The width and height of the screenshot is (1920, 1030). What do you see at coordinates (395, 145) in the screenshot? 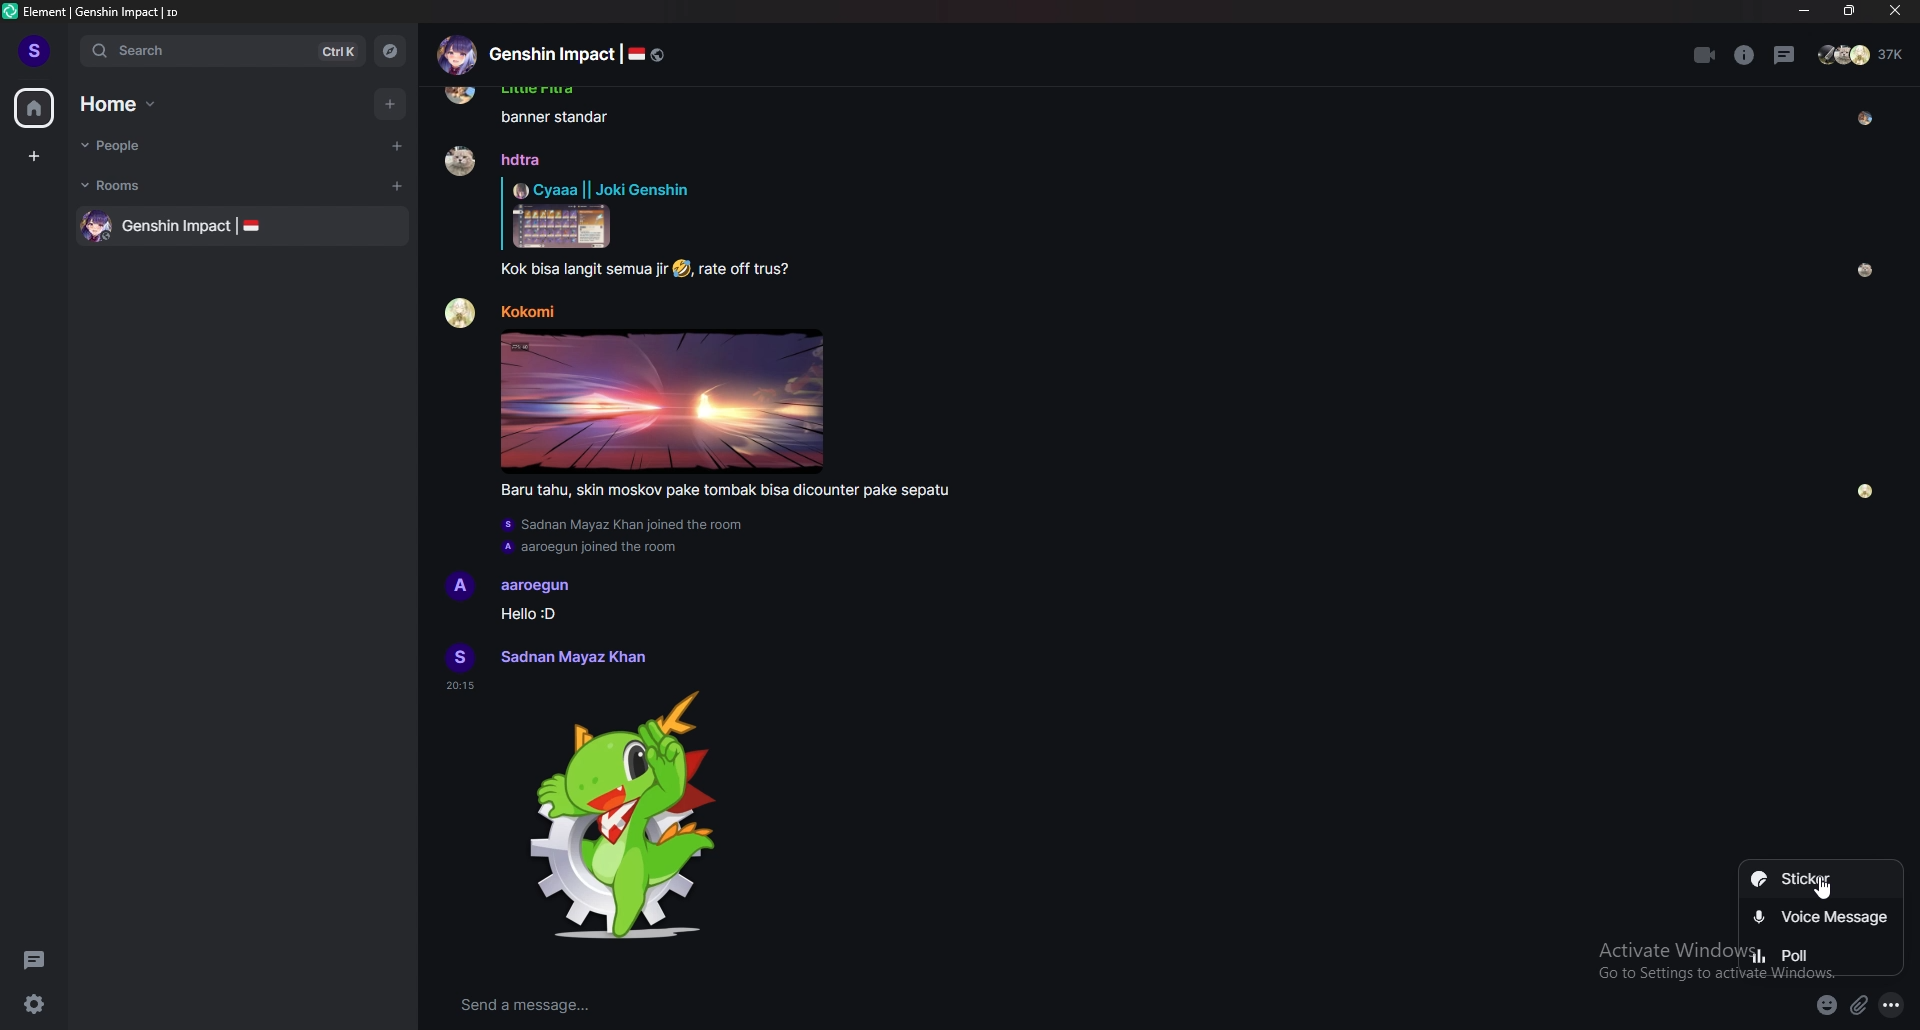
I see `start chat` at bounding box center [395, 145].